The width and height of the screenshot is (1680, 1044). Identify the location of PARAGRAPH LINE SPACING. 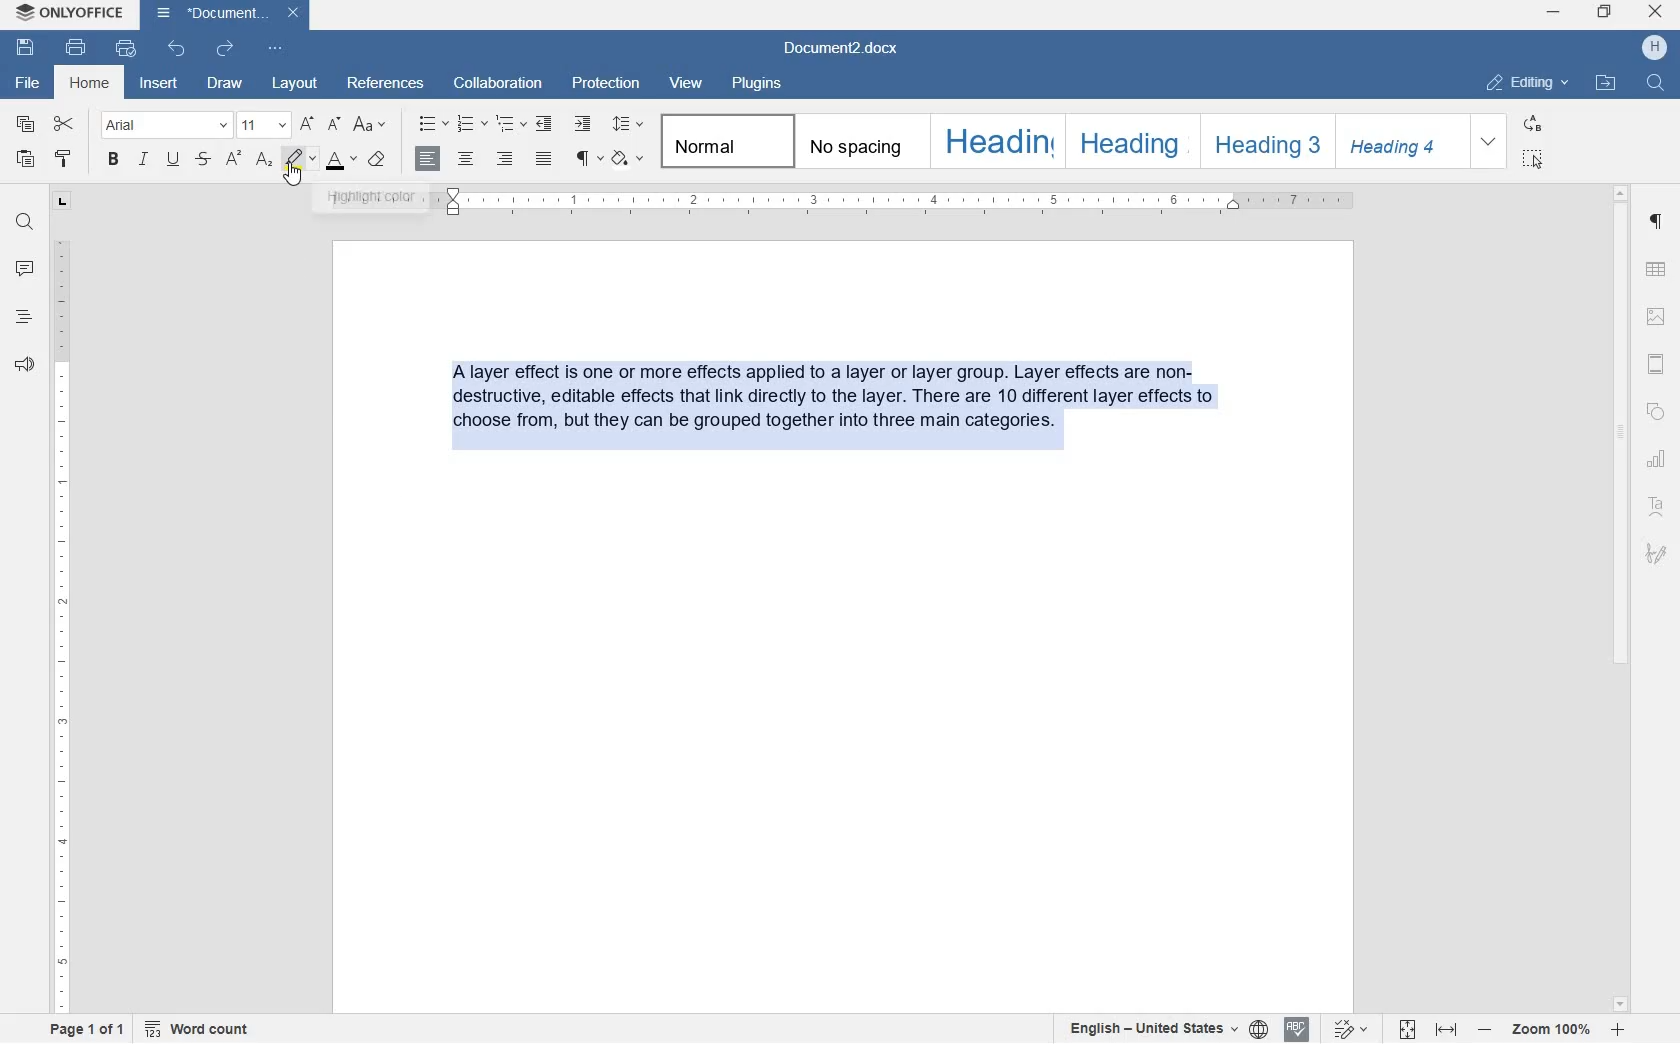
(628, 125).